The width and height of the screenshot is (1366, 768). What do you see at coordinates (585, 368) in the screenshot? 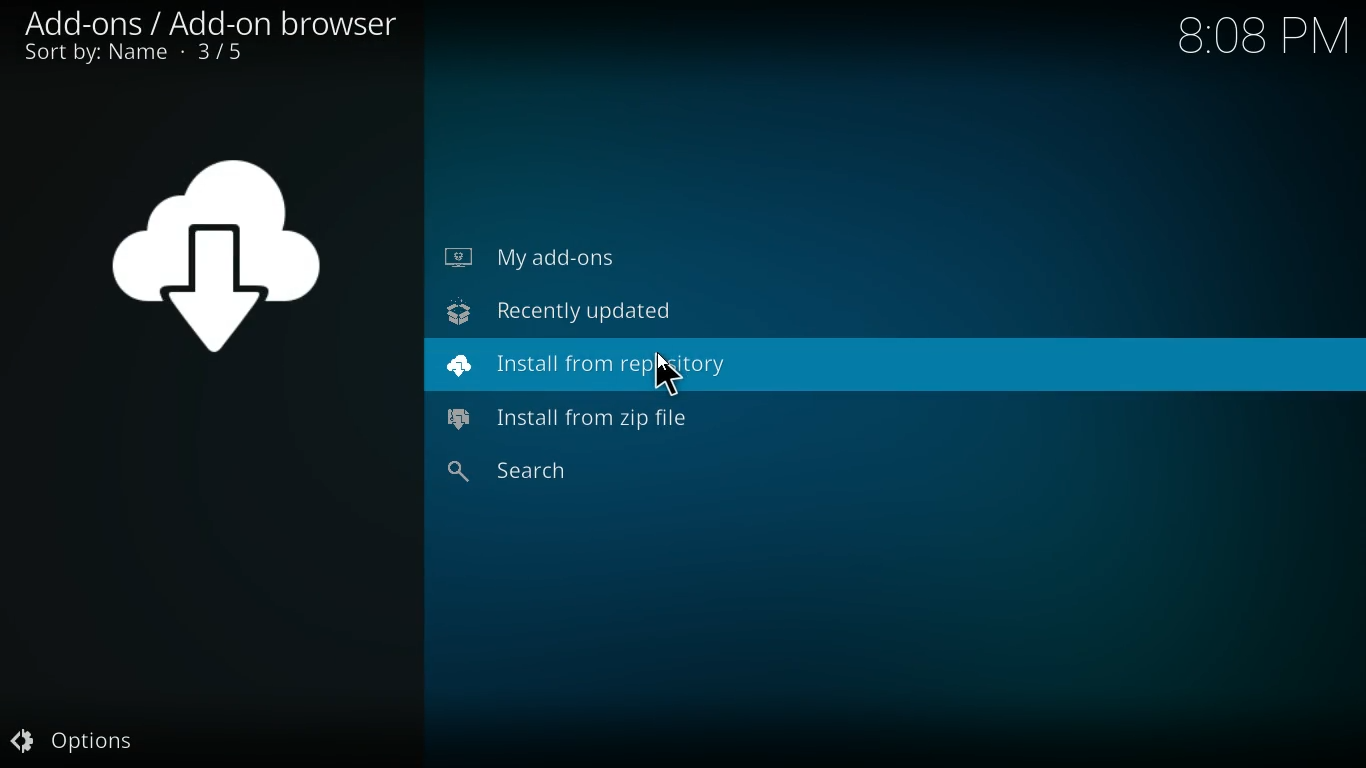
I see `install from repository` at bounding box center [585, 368].